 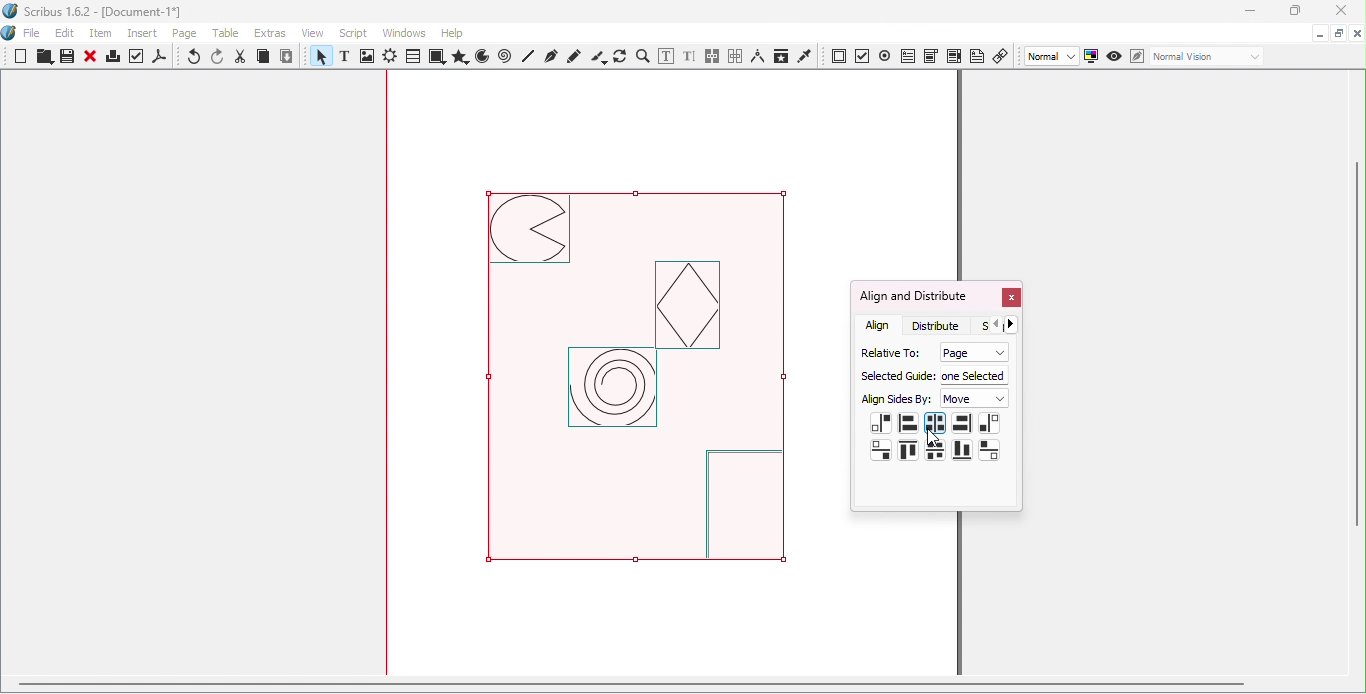 I want to click on Scribus 1.6.2 - [Document-1*], so click(x=101, y=13).